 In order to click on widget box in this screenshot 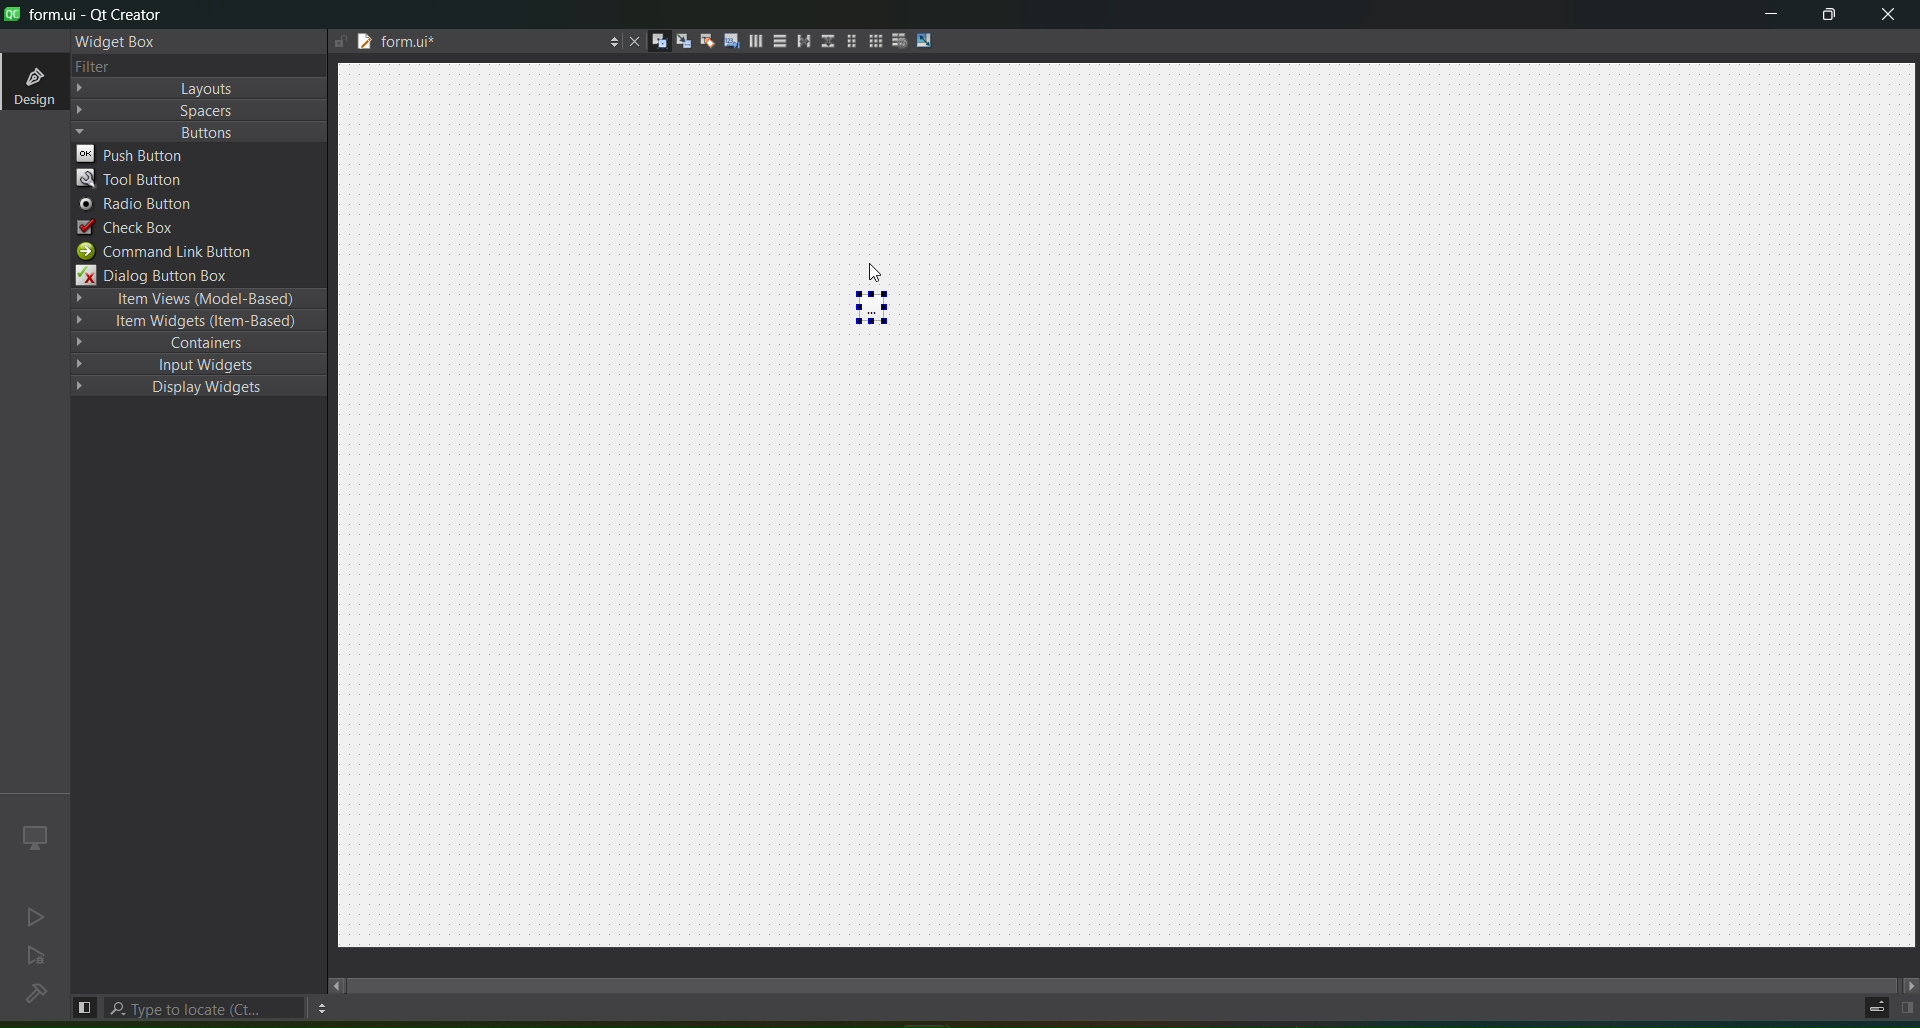, I will do `click(121, 44)`.